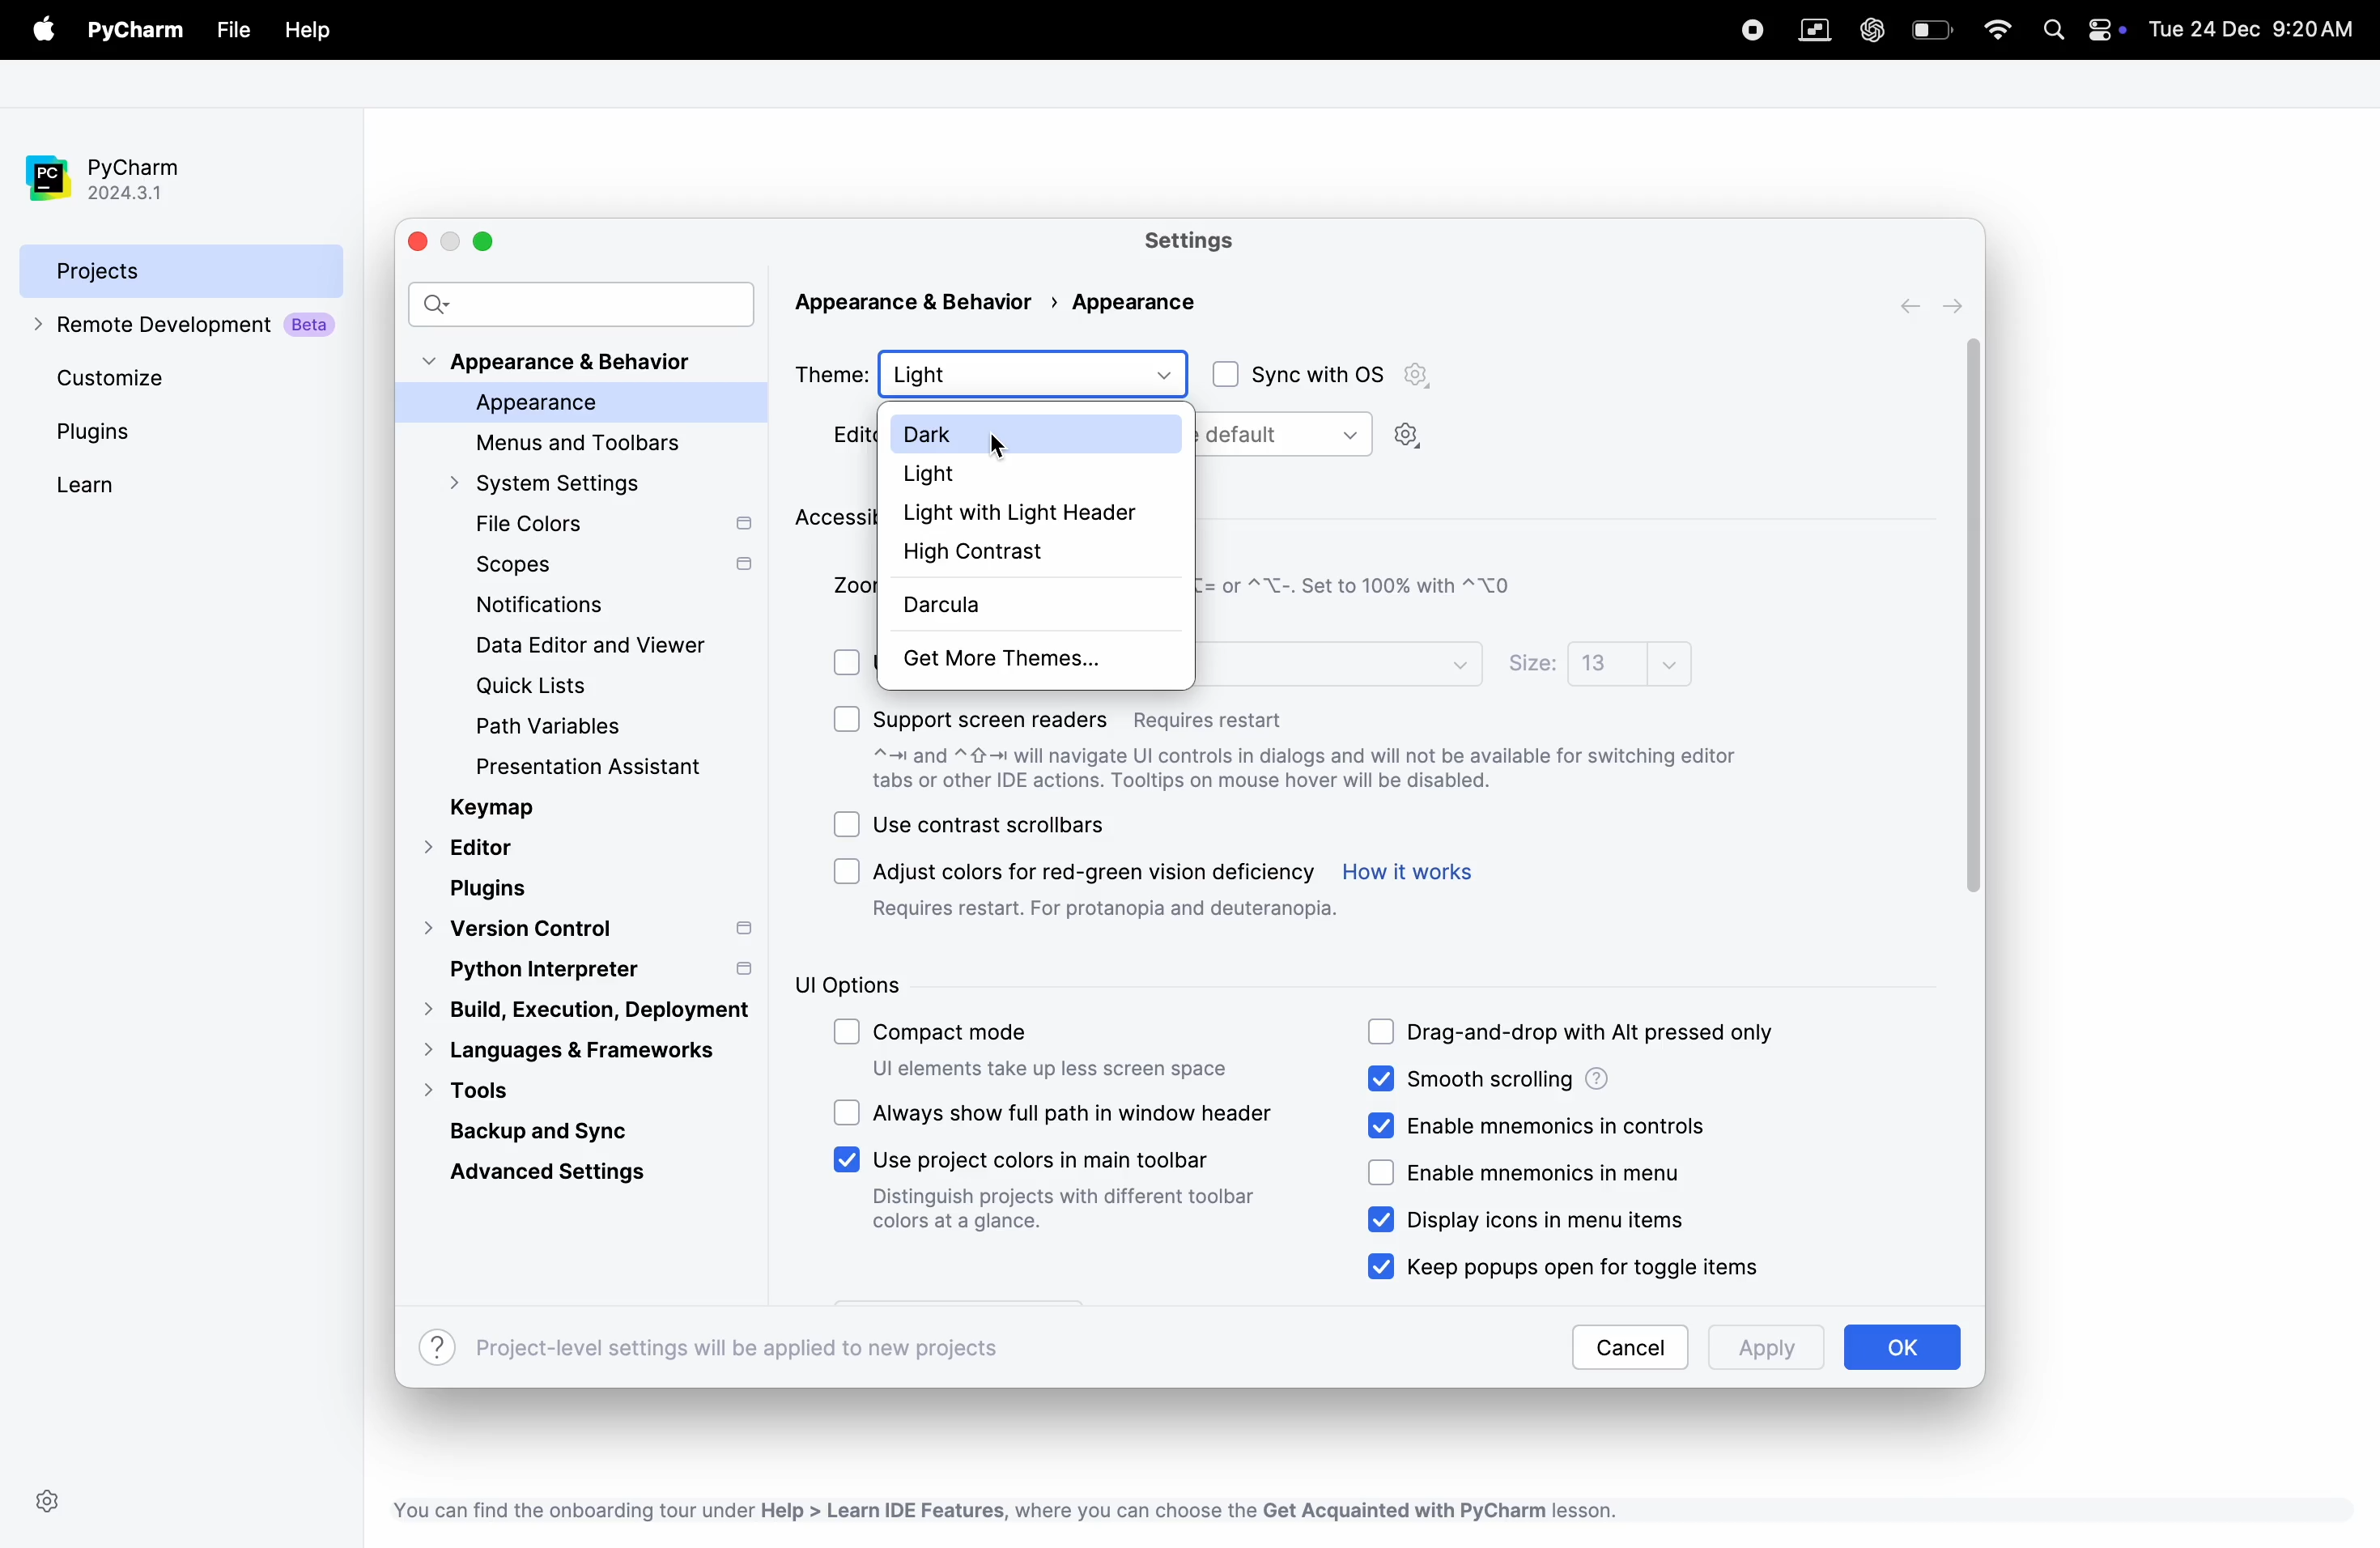 The width and height of the screenshot is (2380, 1548). What do you see at coordinates (588, 930) in the screenshot?
I see `version control` at bounding box center [588, 930].